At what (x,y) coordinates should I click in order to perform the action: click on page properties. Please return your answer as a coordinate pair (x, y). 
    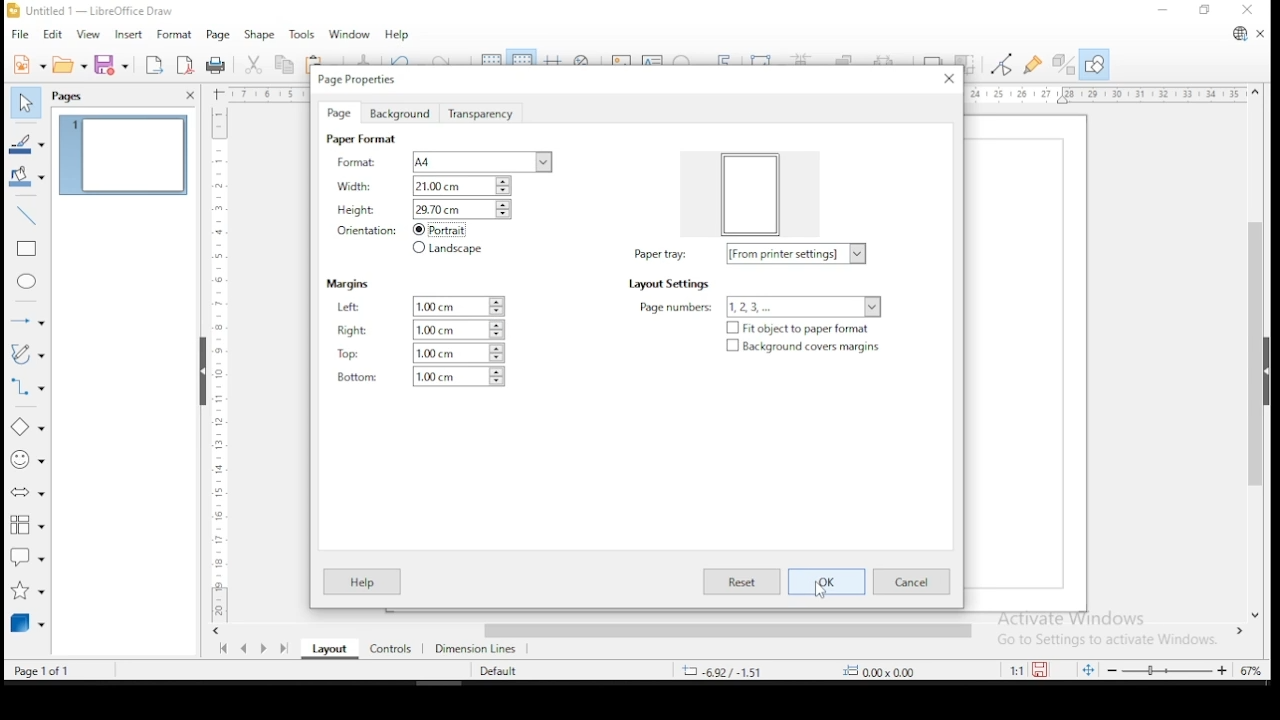
    Looking at the image, I should click on (375, 81).